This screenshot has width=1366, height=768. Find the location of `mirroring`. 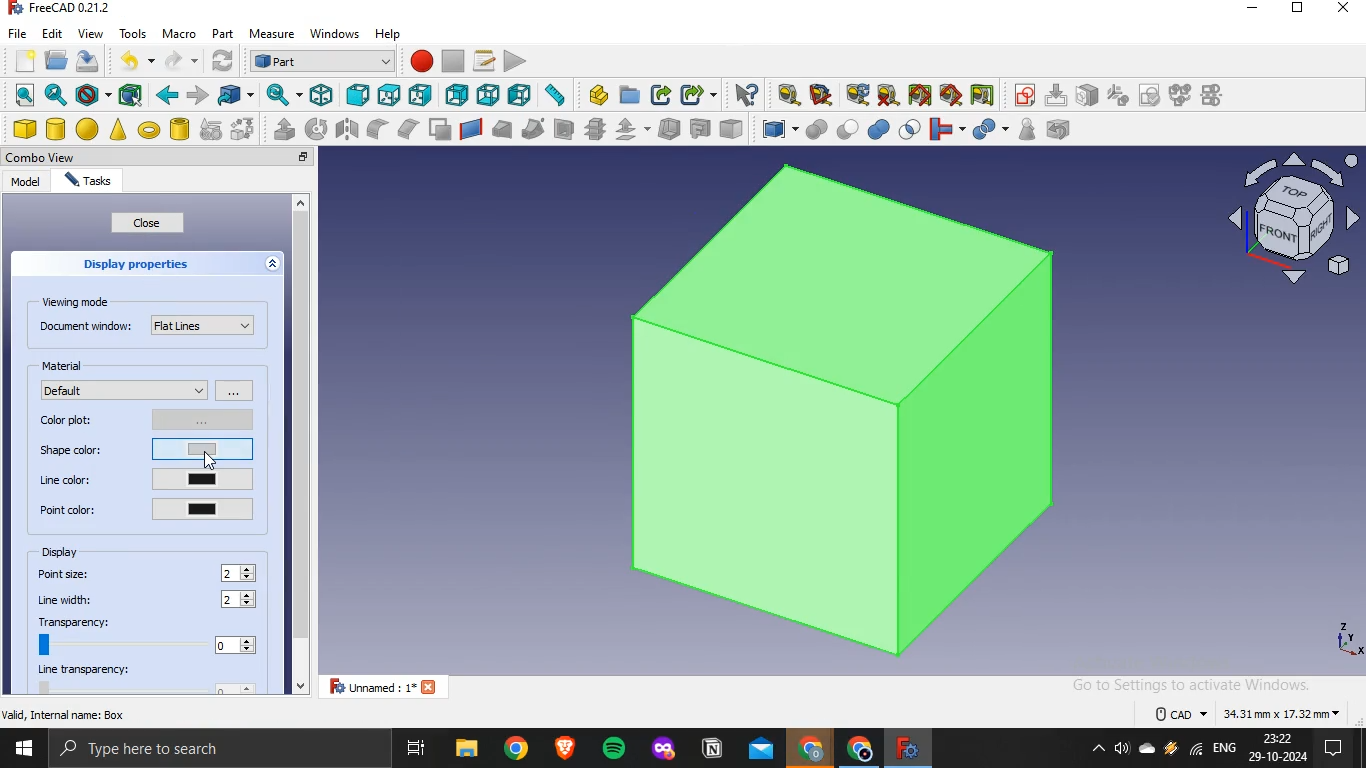

mirroring is located at coordinates (348, 128).